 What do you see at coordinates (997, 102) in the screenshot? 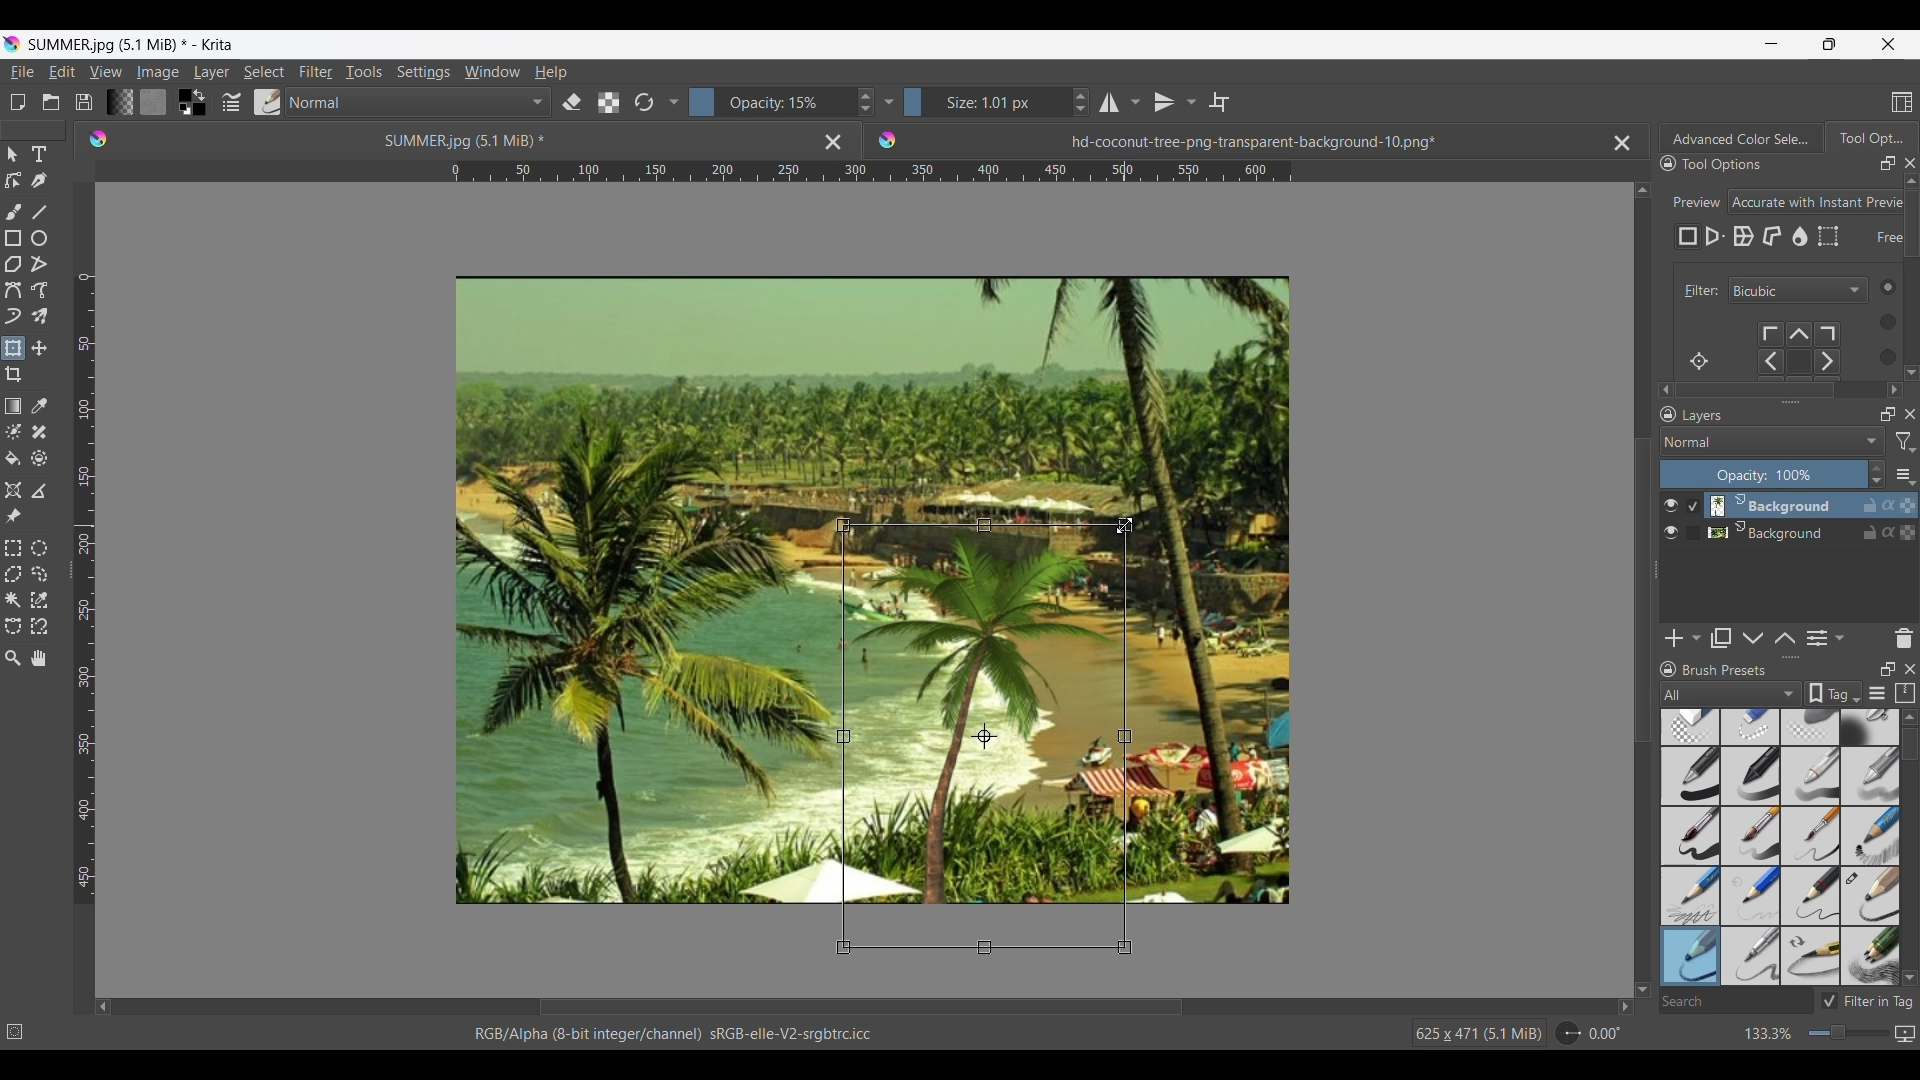
I see `Increase/Decrease size` at bounding box center [997, 102].